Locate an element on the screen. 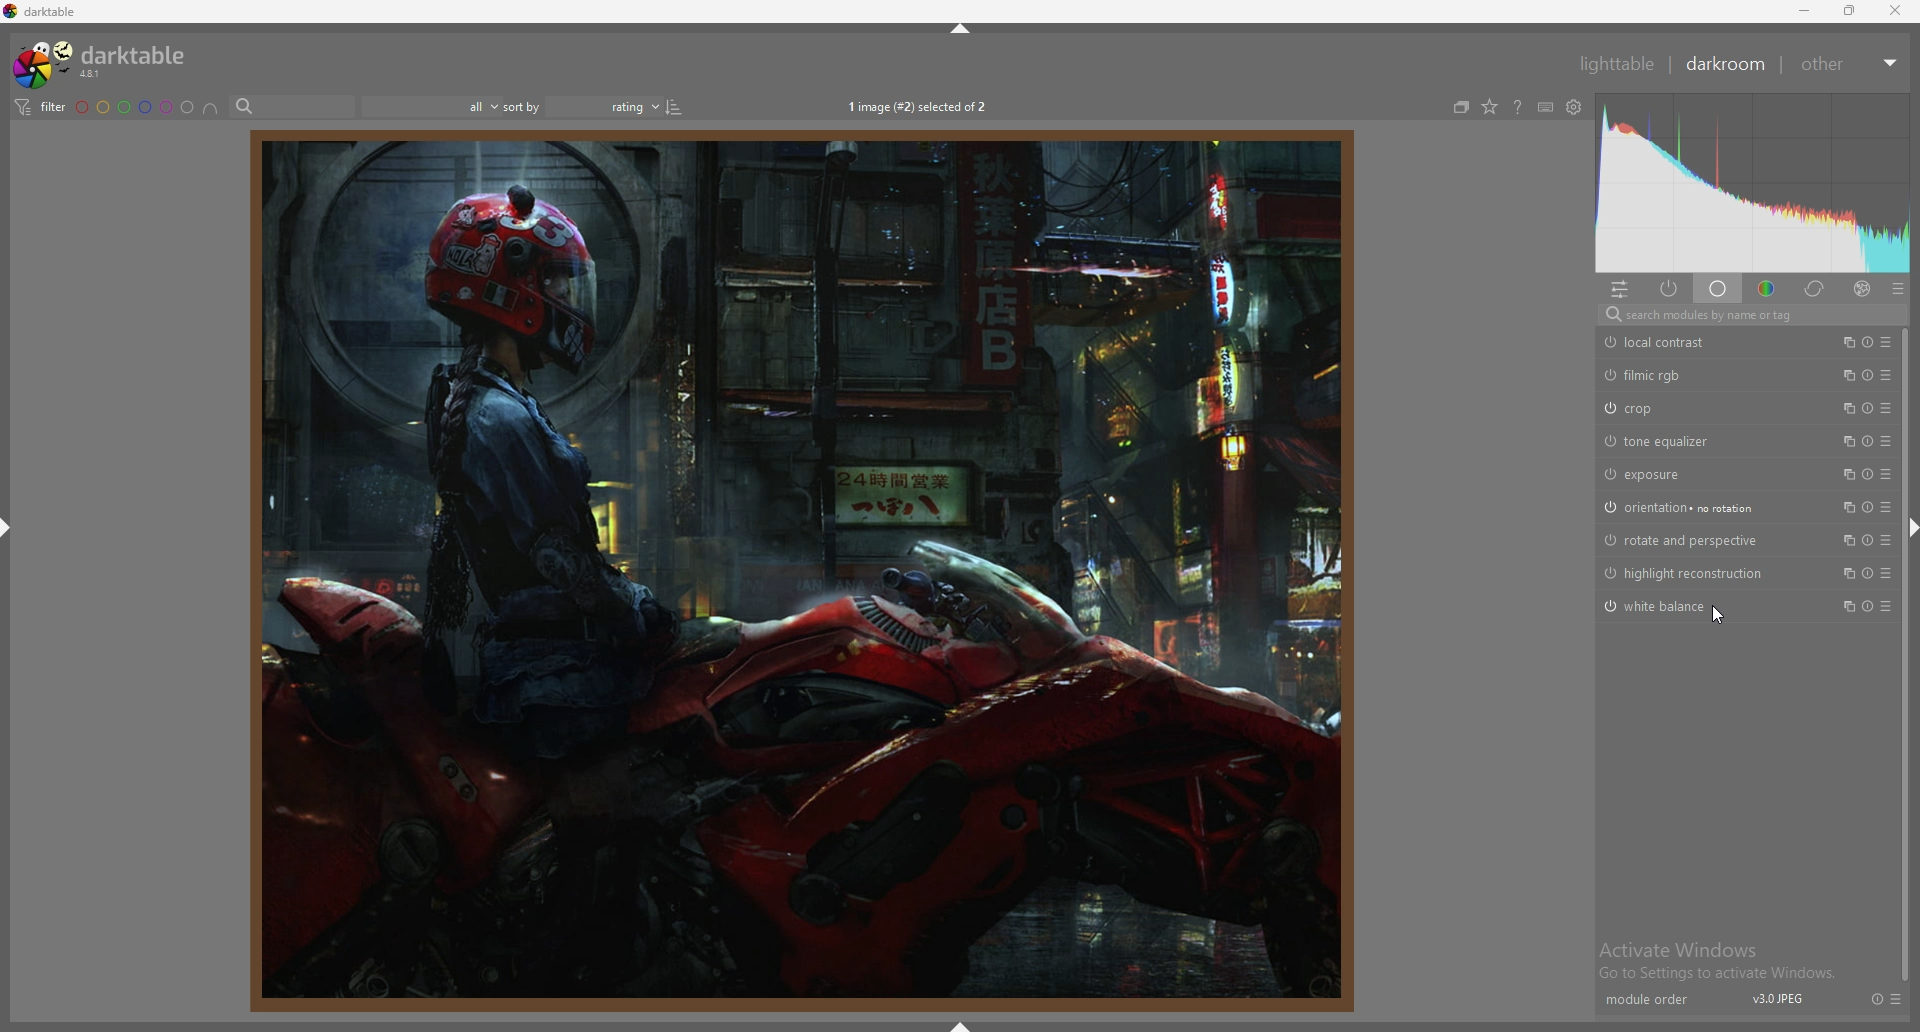  filmic rgb is located at coordinates (1668, 376).